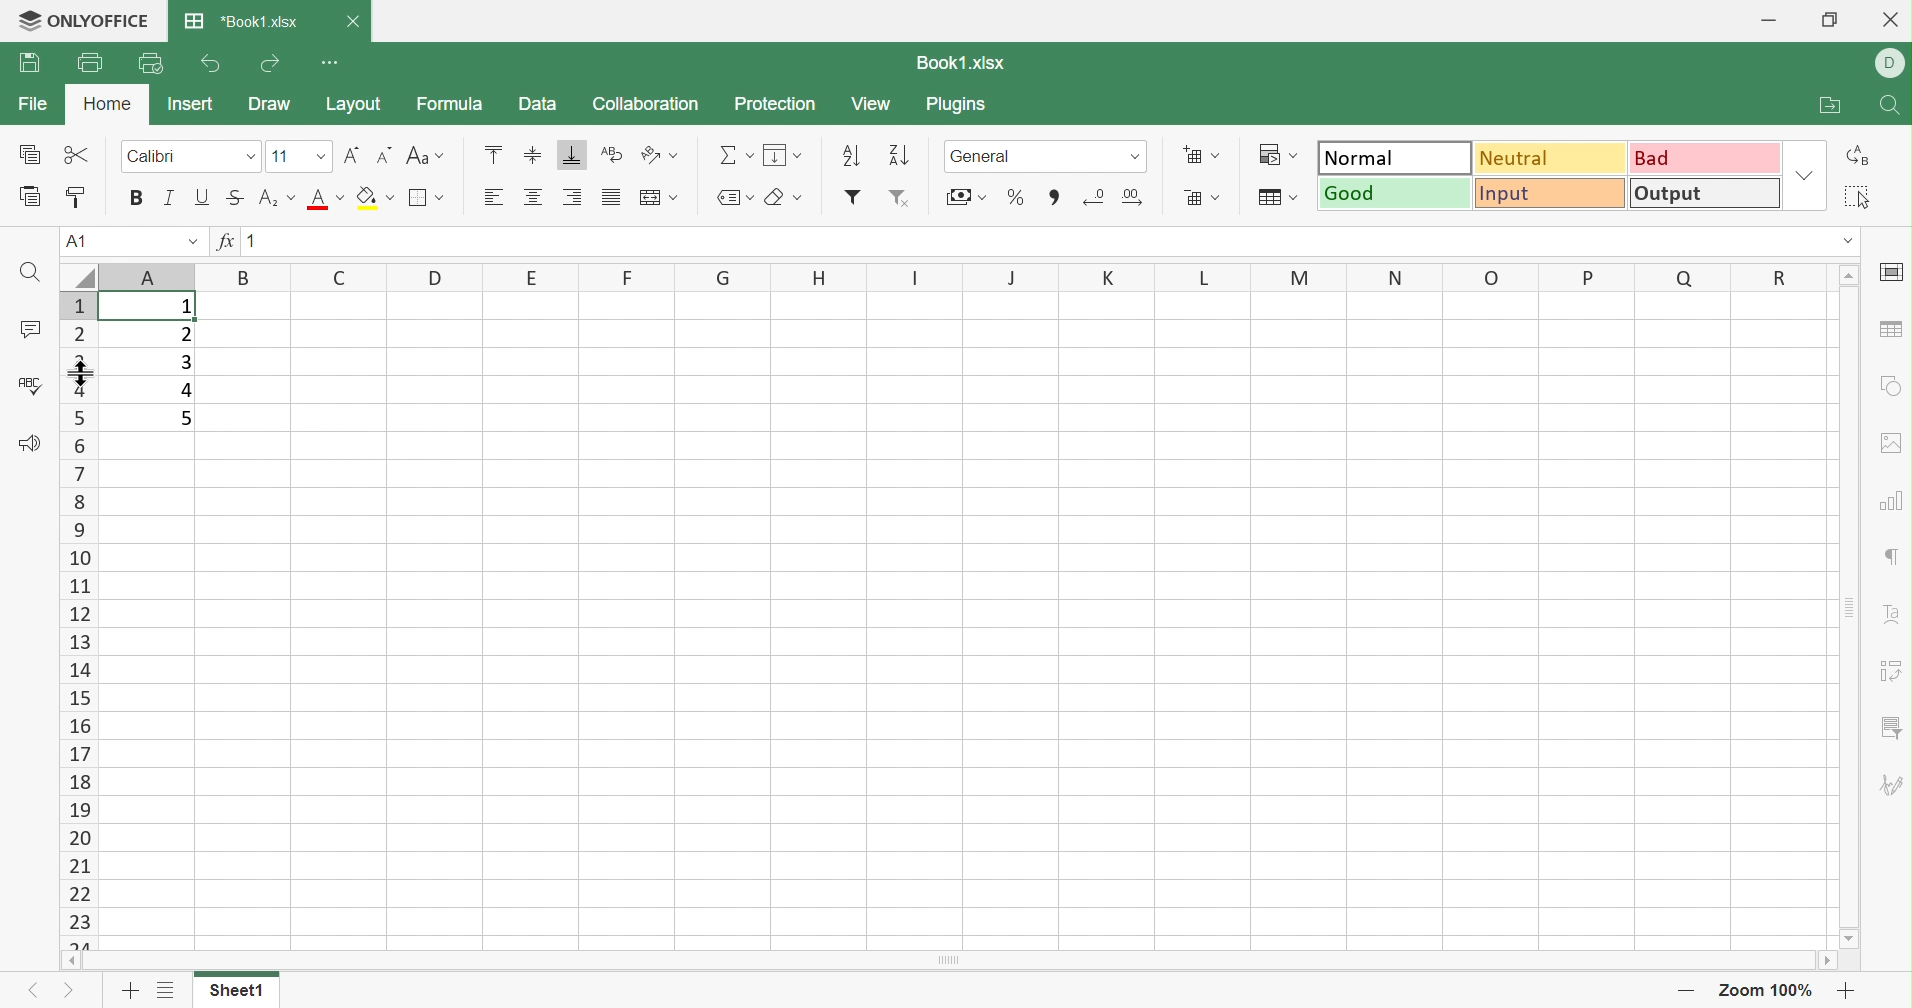 The image size is (1912, 1008). What do you see at coordinates (147, 63) in the screenshot?
I see `Quick Print` at bounding box center [147, 63].